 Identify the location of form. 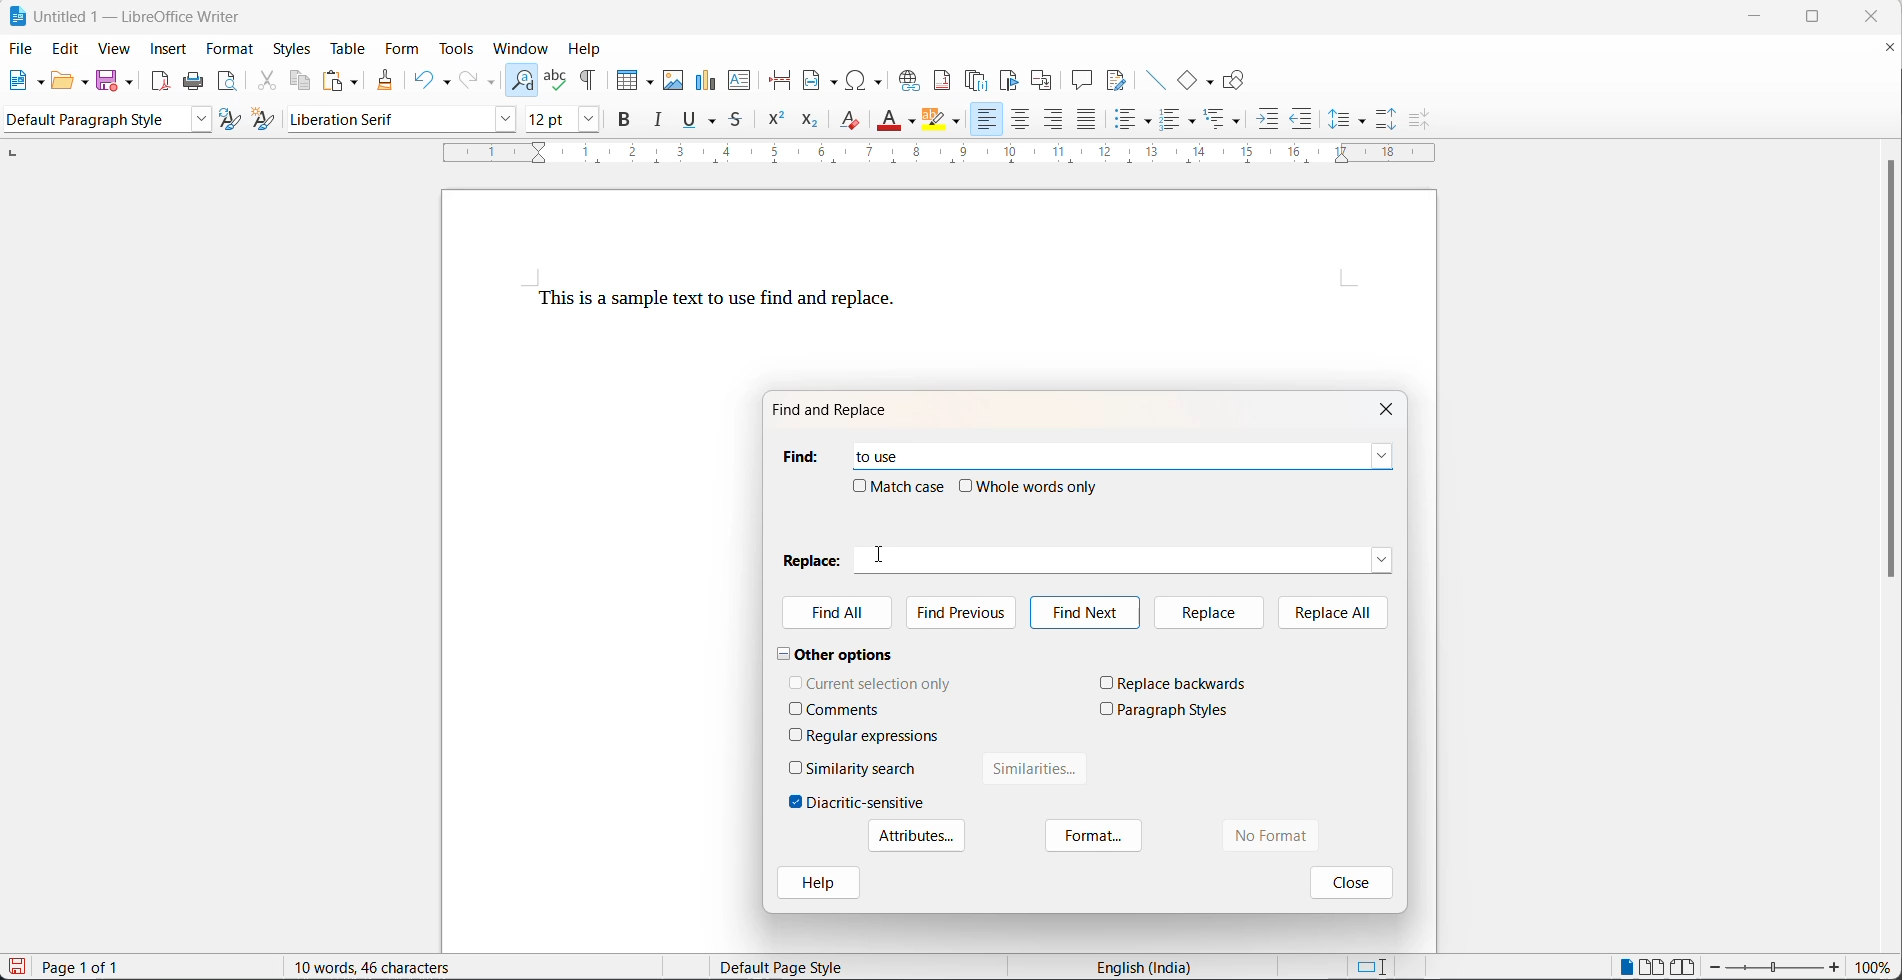
(401, 50).